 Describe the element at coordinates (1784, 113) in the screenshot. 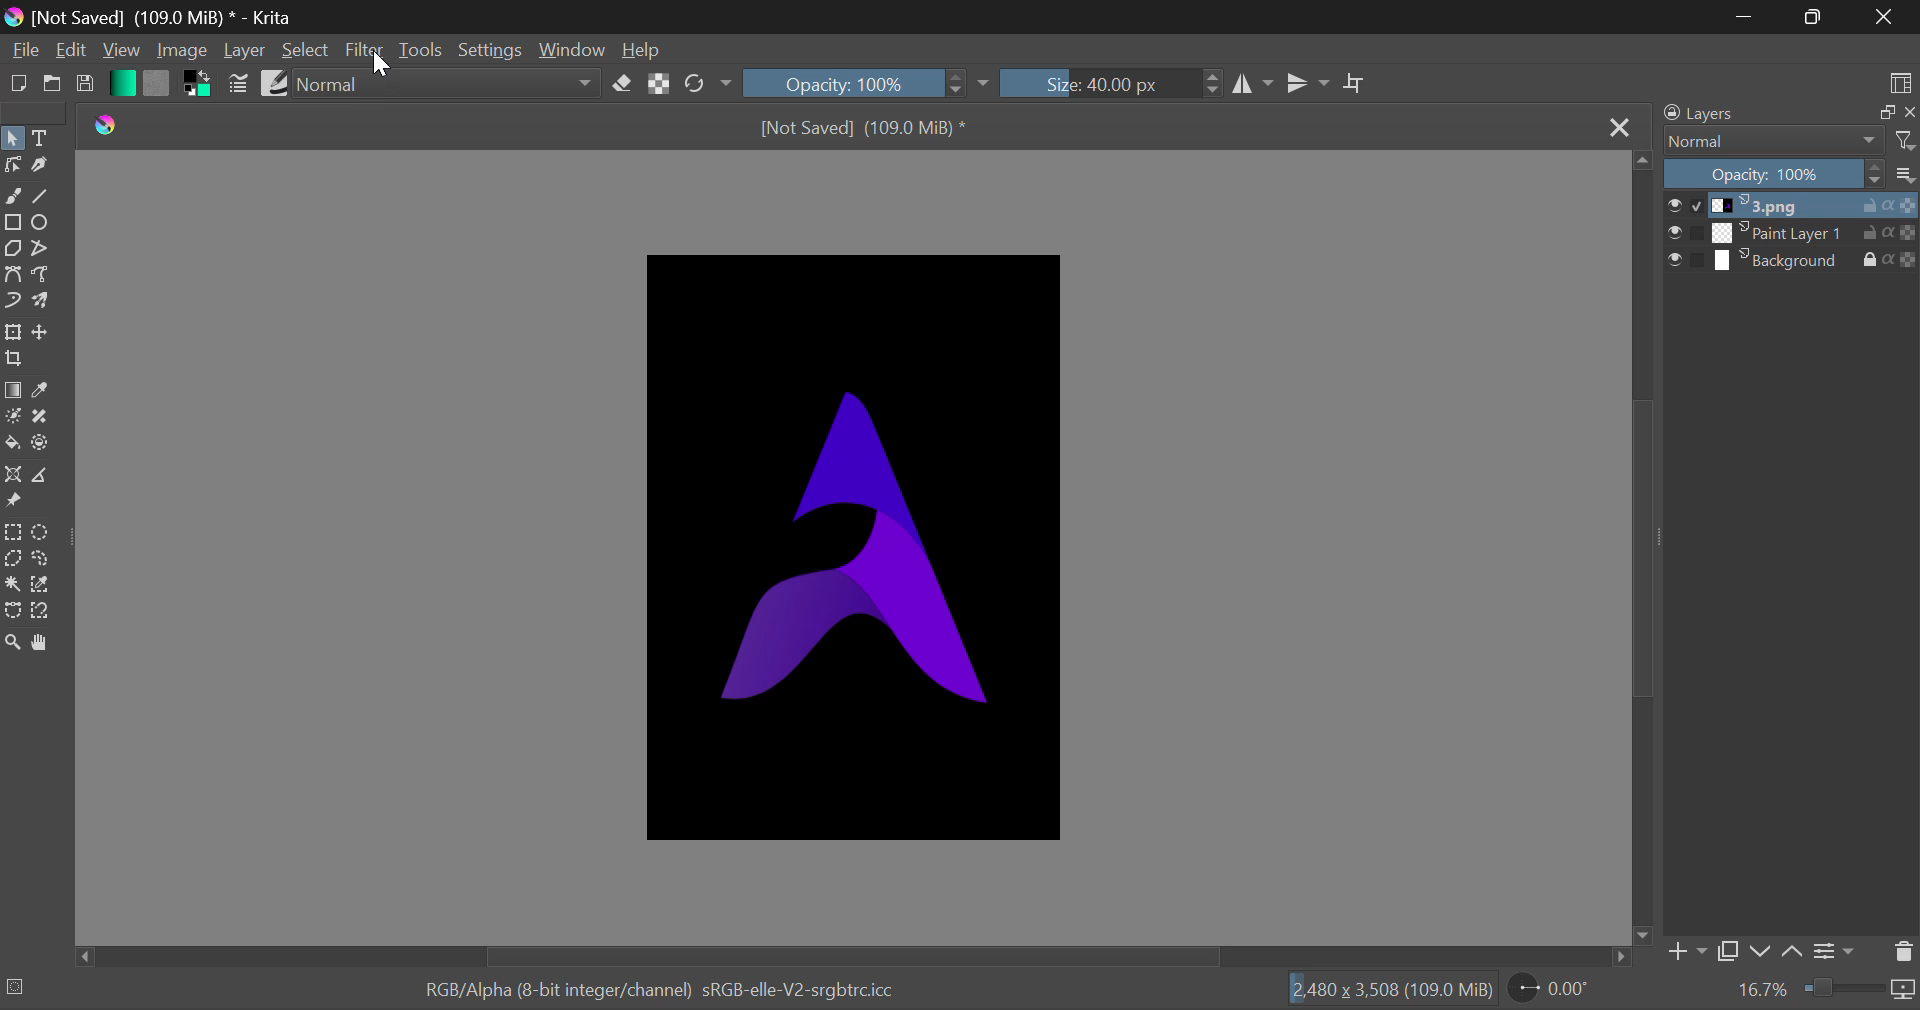

I see `Layers` at that location.